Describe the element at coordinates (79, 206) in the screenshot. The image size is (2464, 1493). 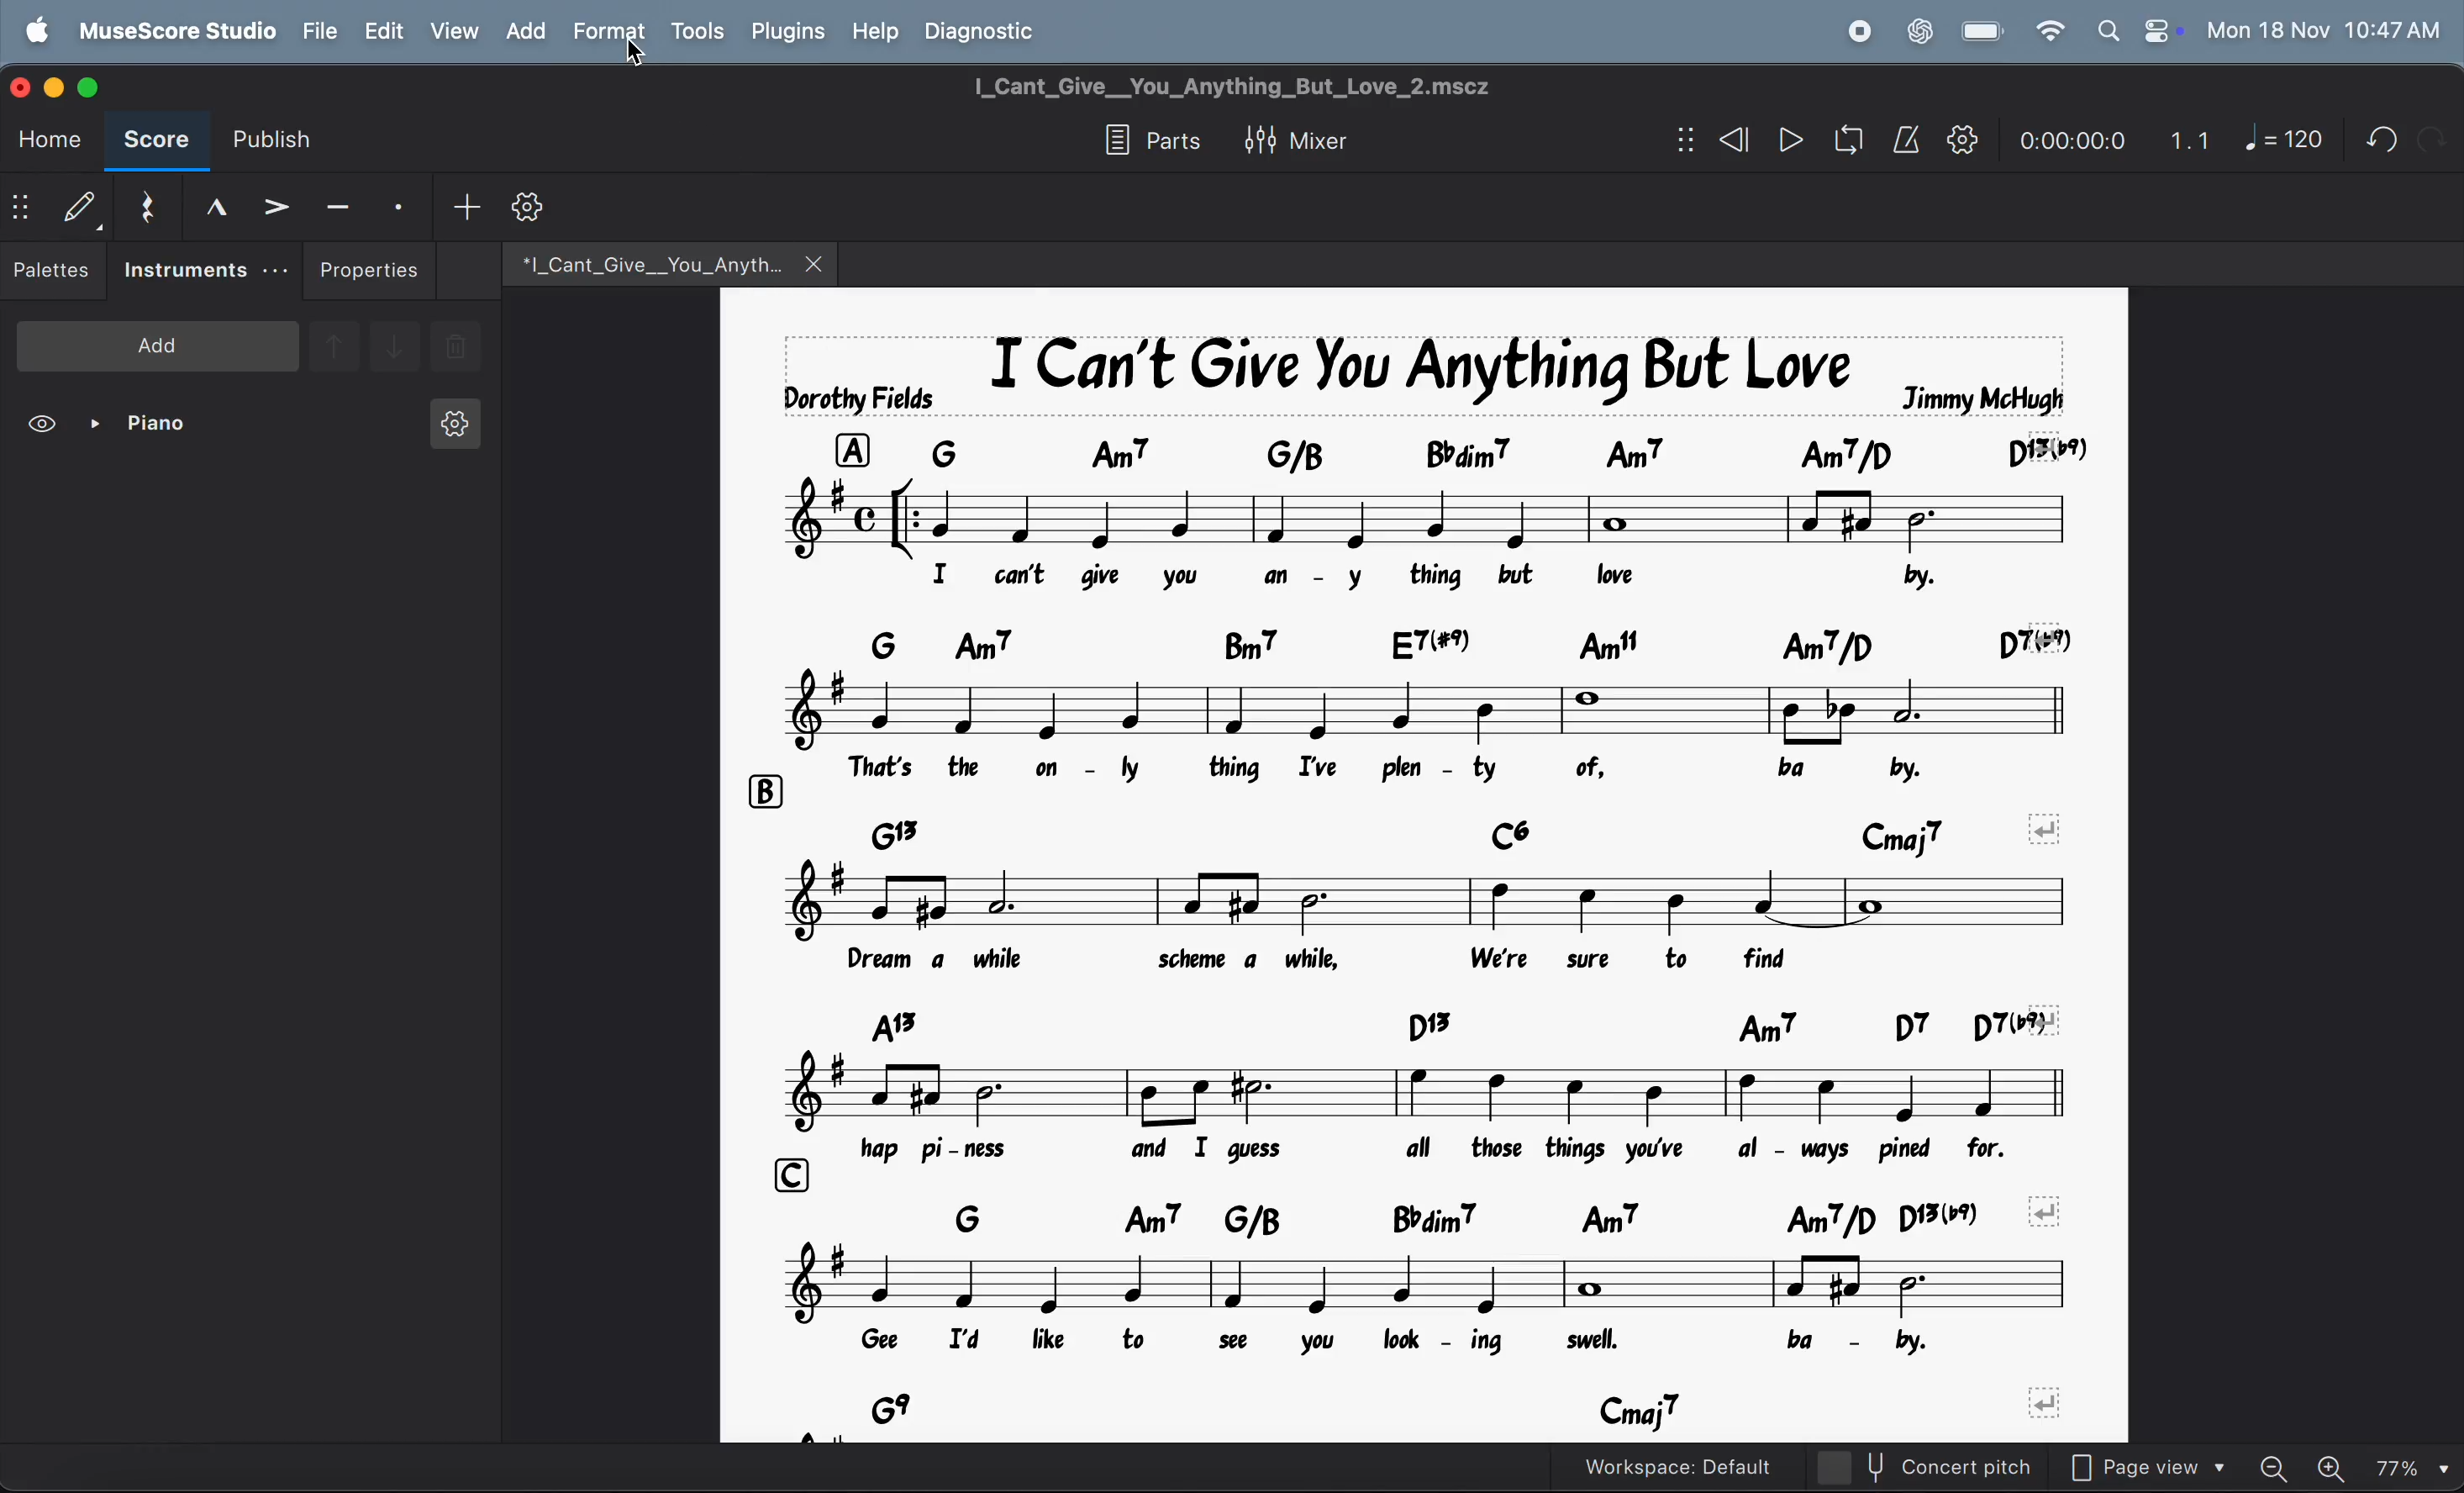
I see `display` at that location.